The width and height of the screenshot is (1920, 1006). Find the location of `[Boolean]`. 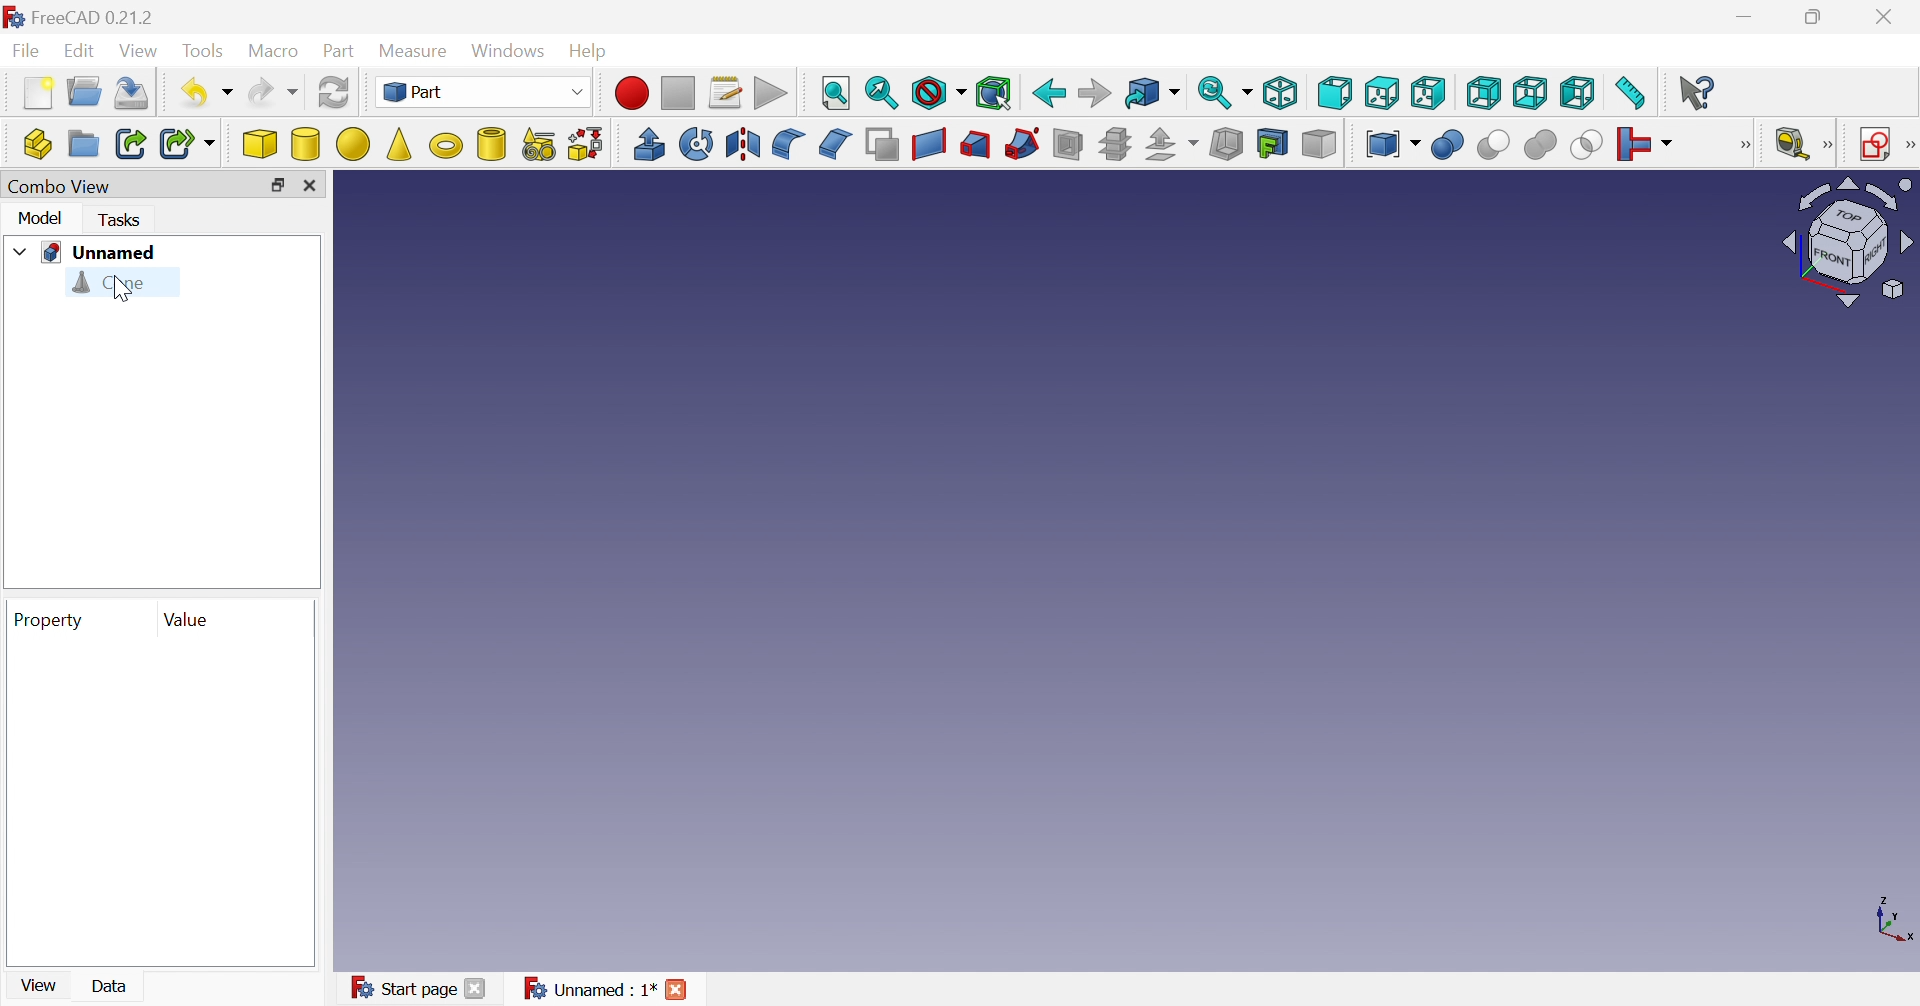

[Boolean] is located at coordinates (1750, 147).